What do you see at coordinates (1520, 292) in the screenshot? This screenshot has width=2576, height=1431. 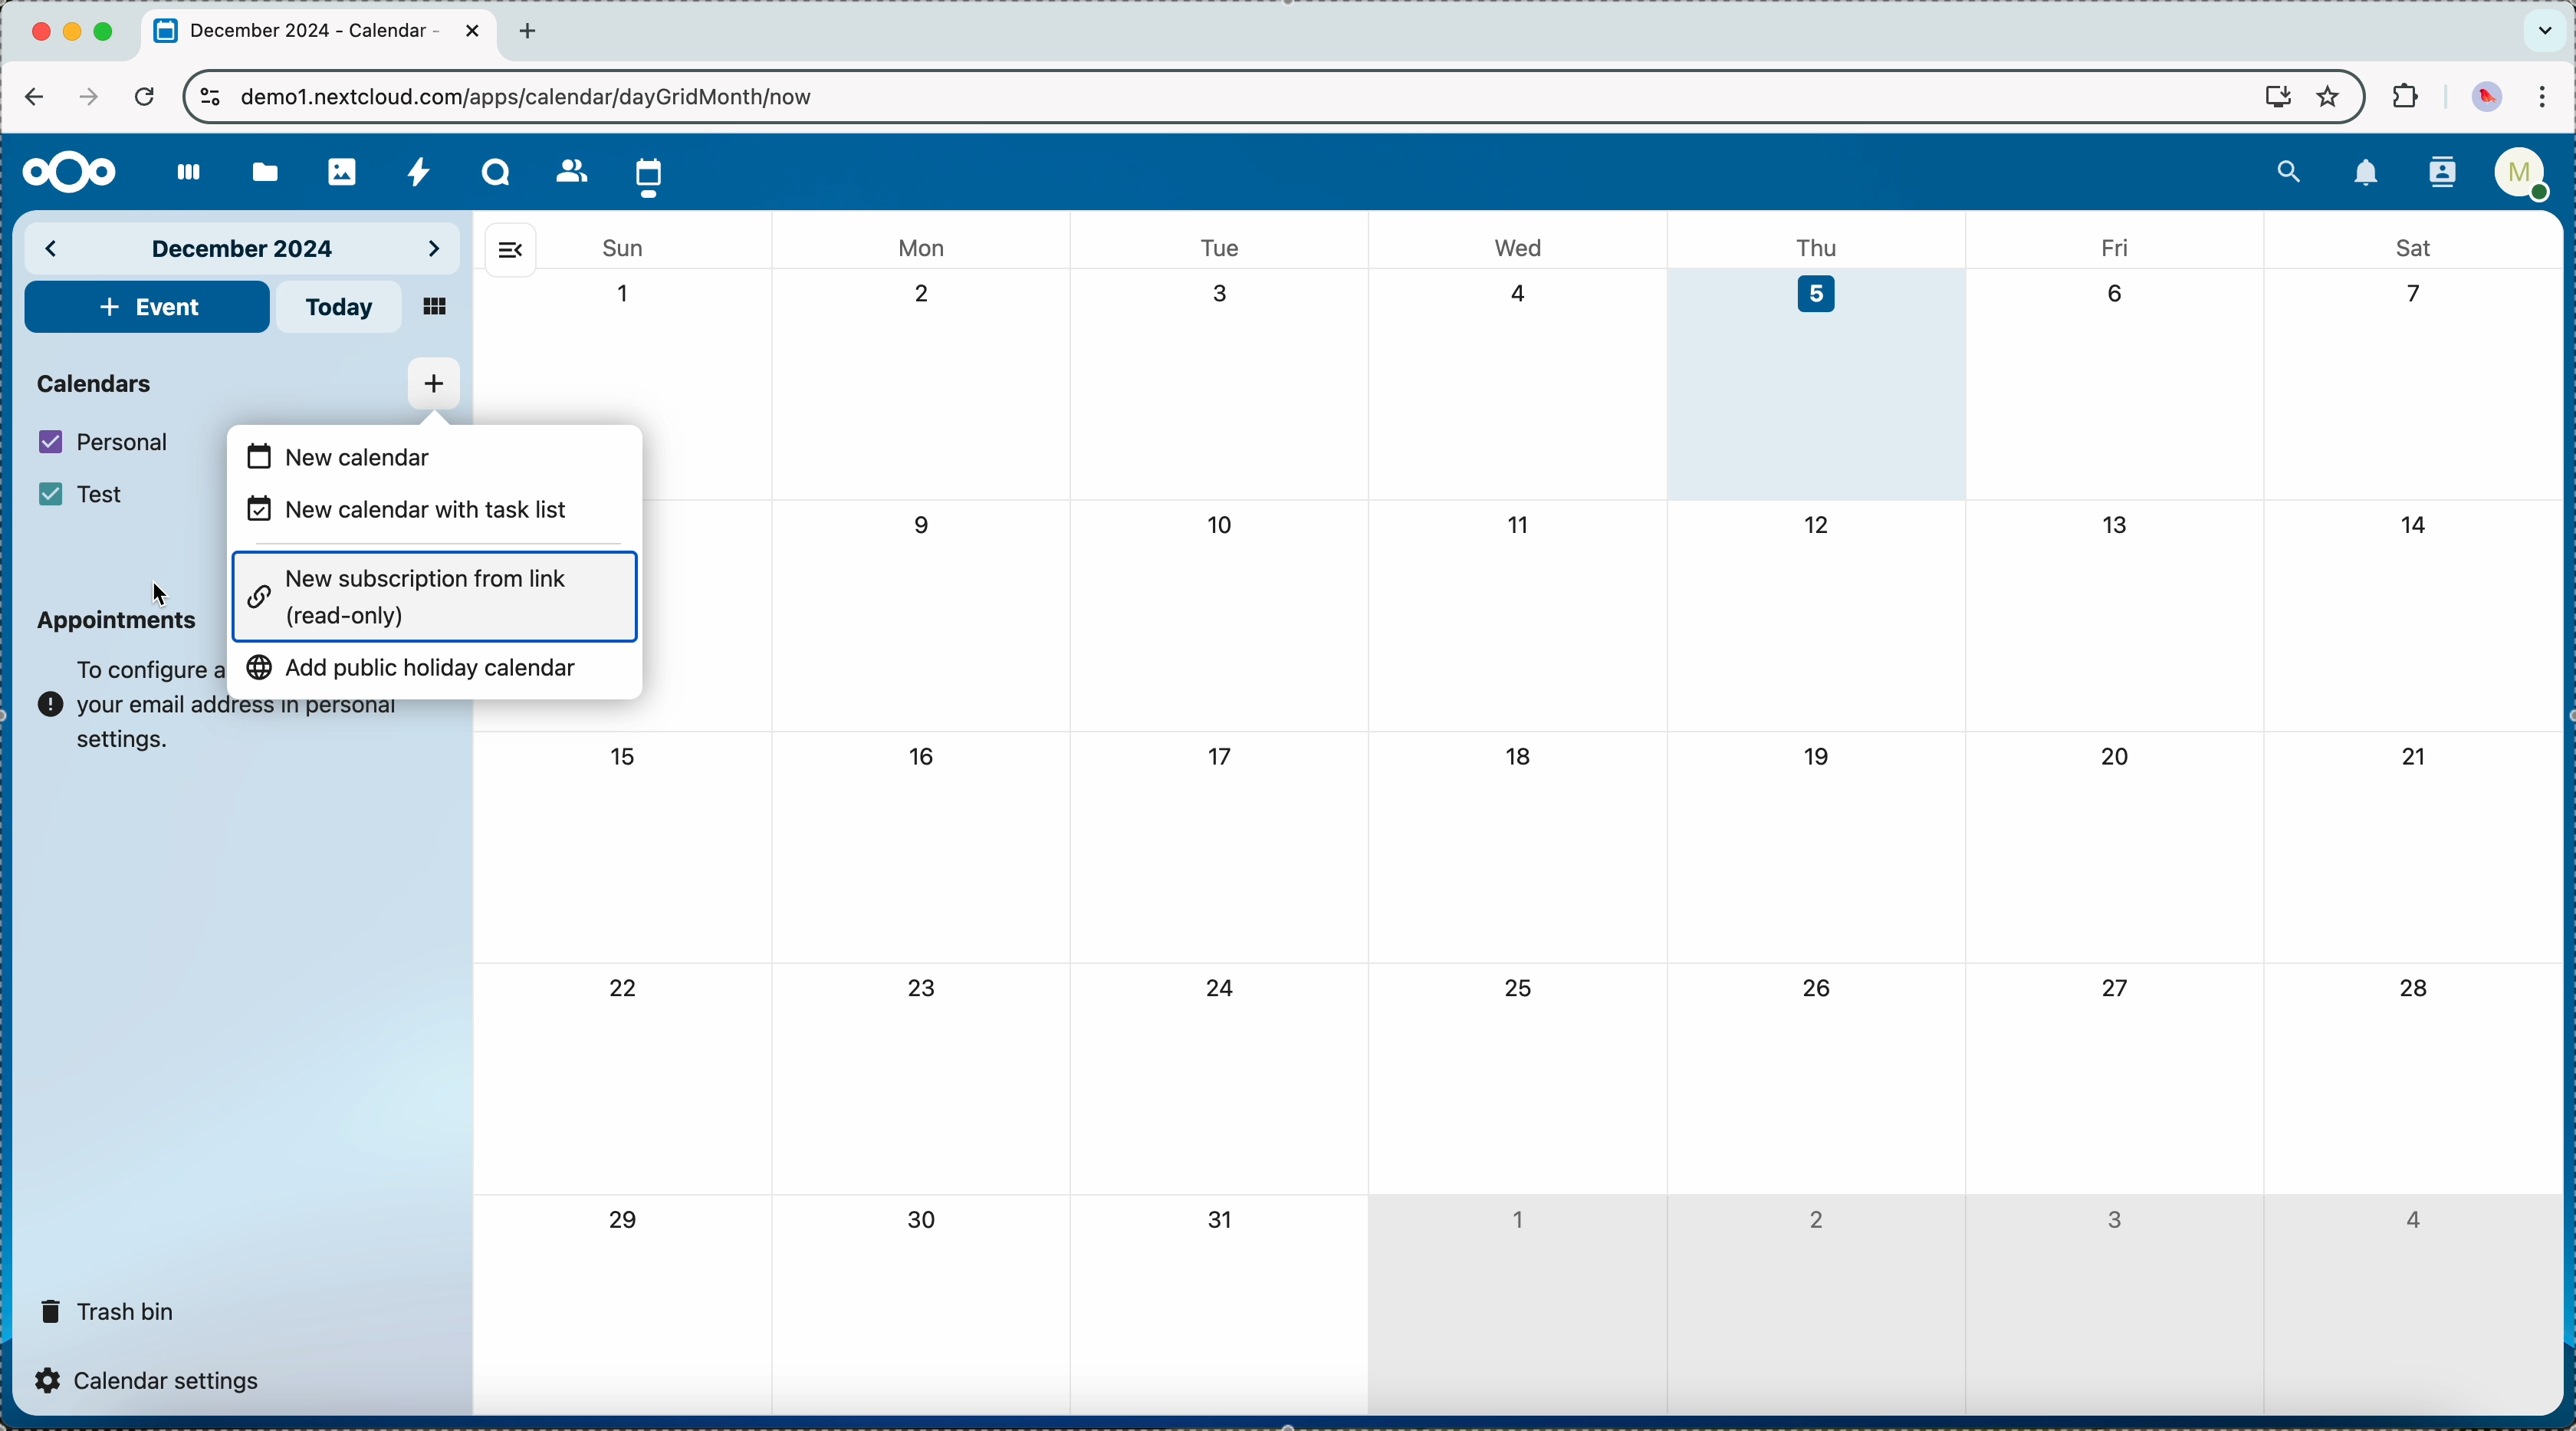 I see `4` at bounding box center [1520, 292].